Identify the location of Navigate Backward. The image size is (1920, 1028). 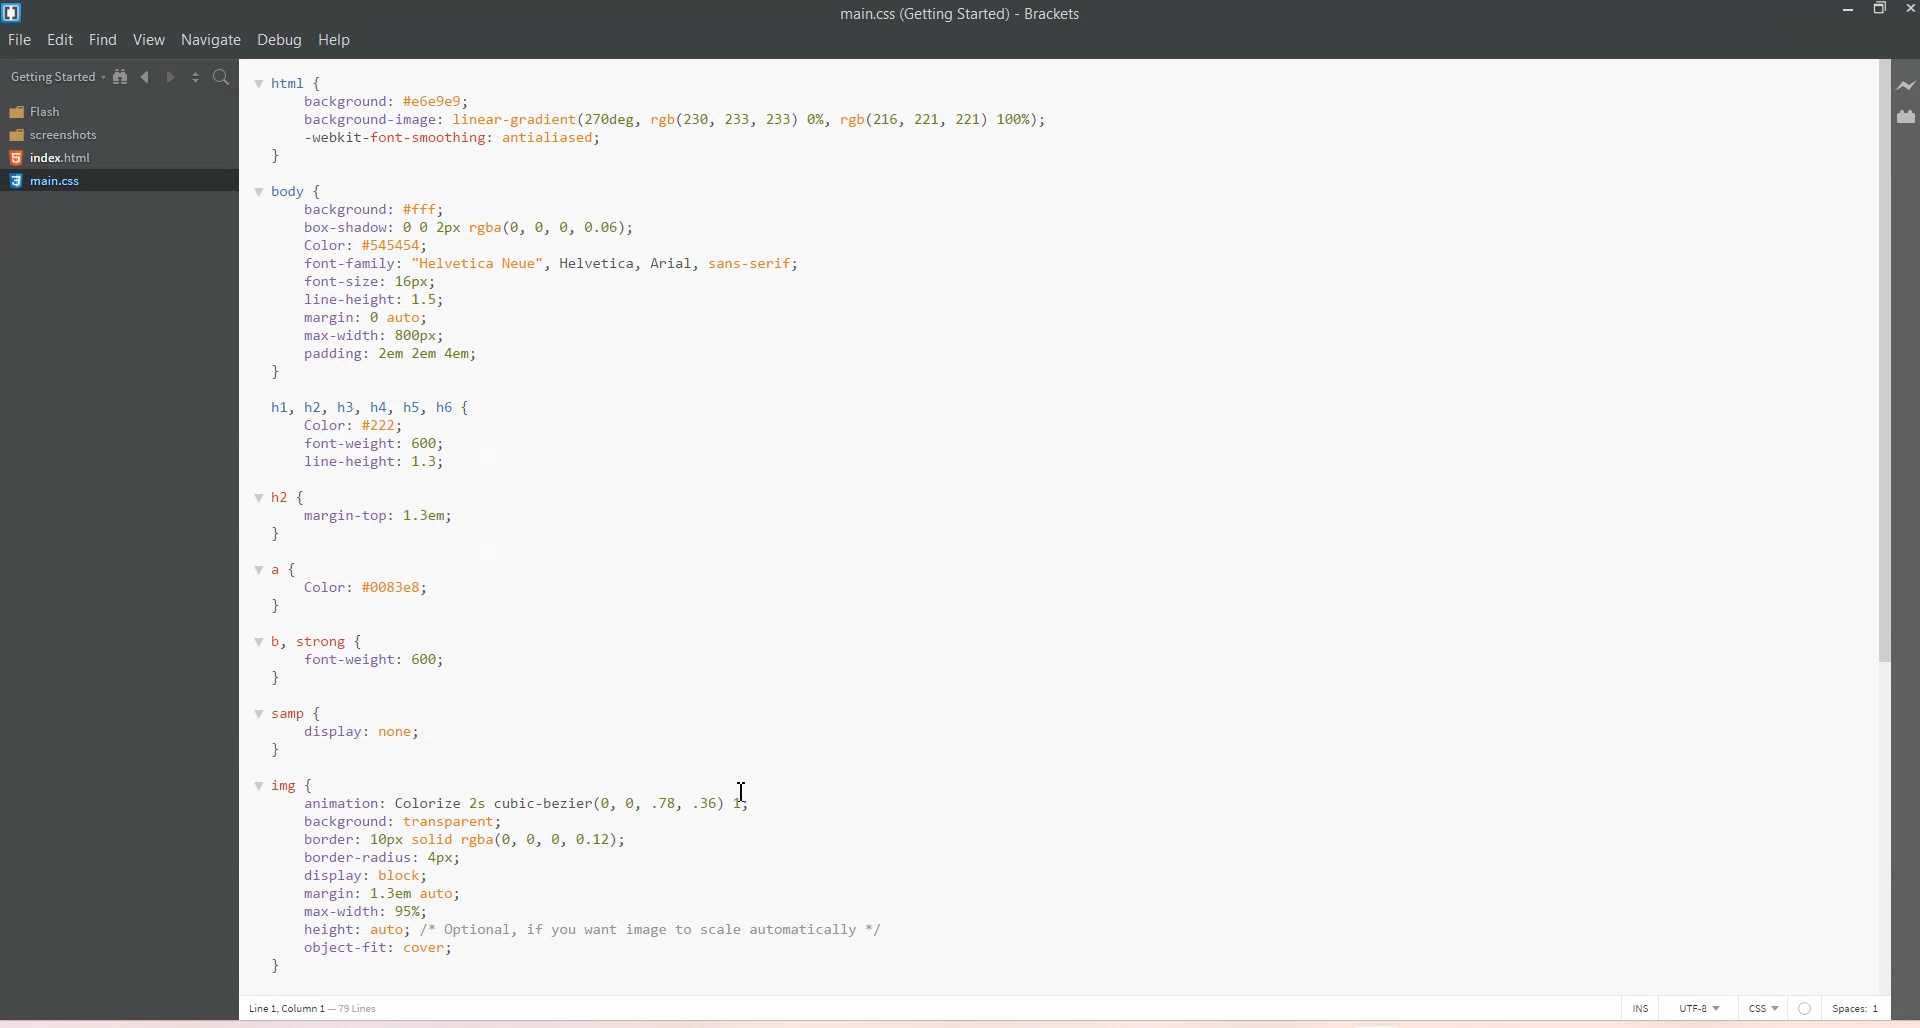
(147, 79).